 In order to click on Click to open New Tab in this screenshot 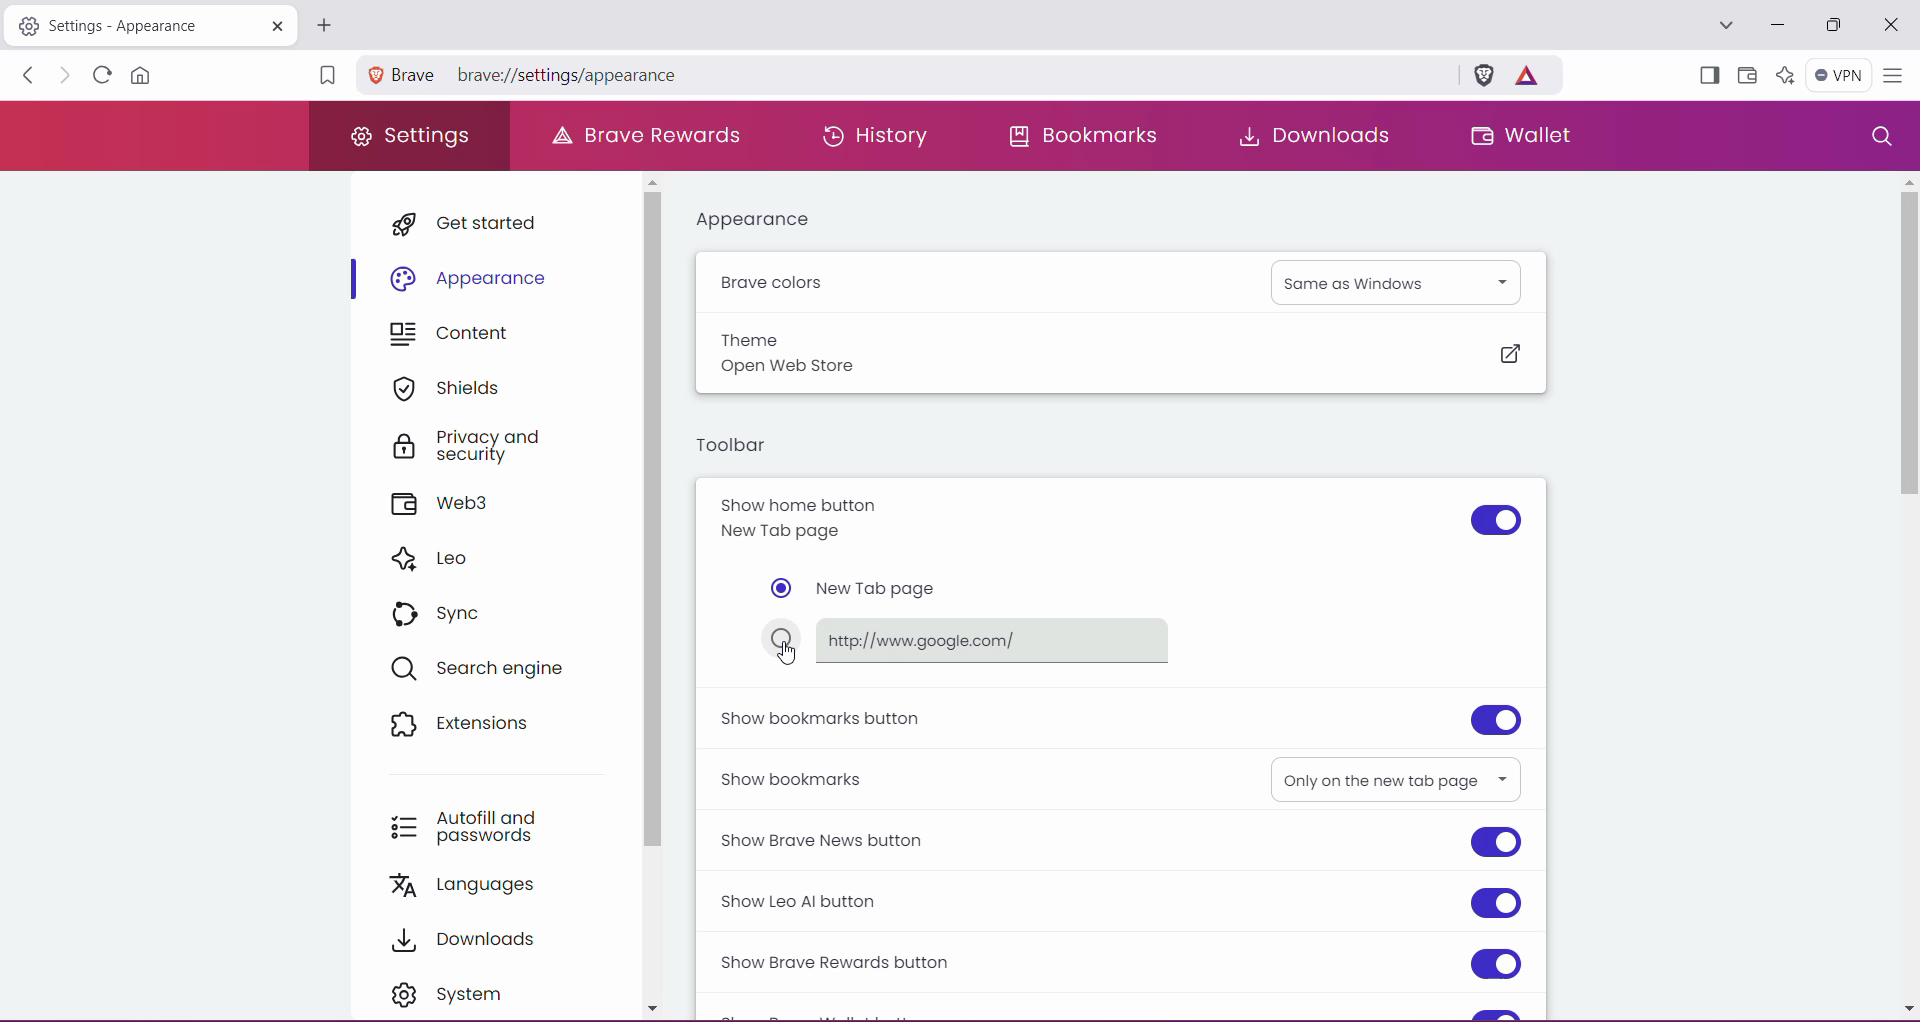, I will do `click(324, 25)`.